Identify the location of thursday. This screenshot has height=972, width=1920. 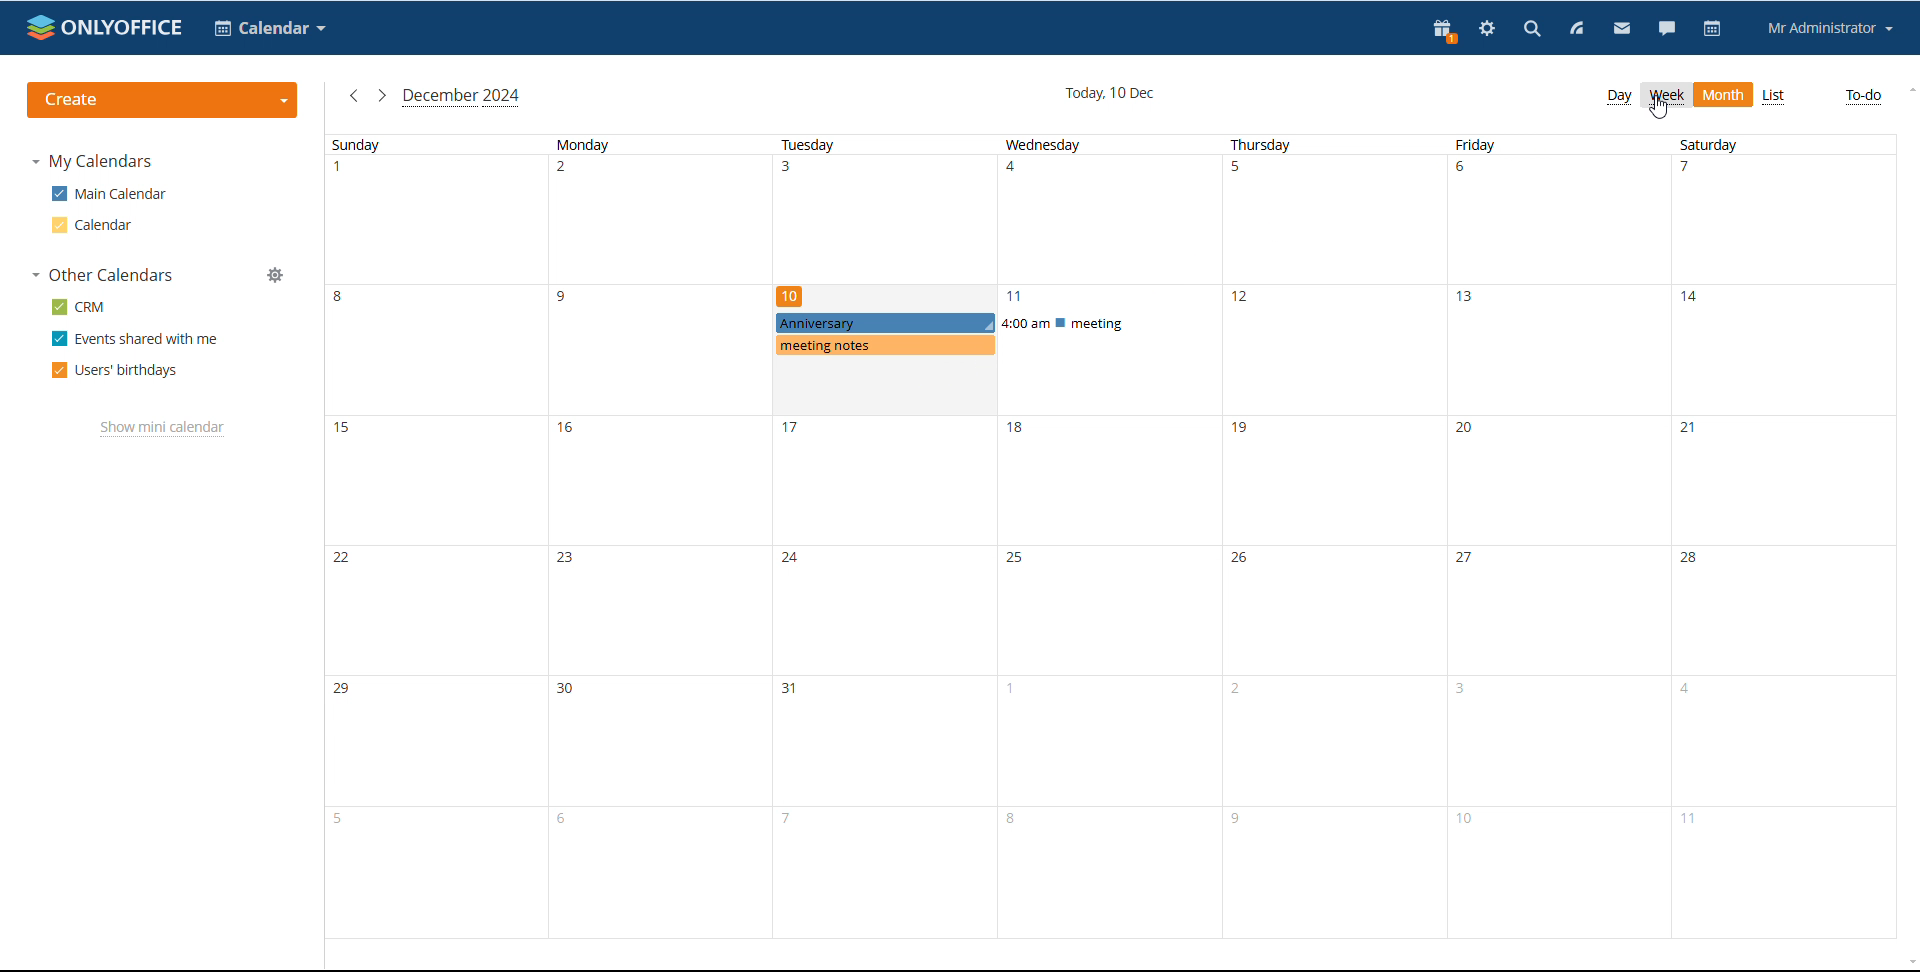
(1338, 537).